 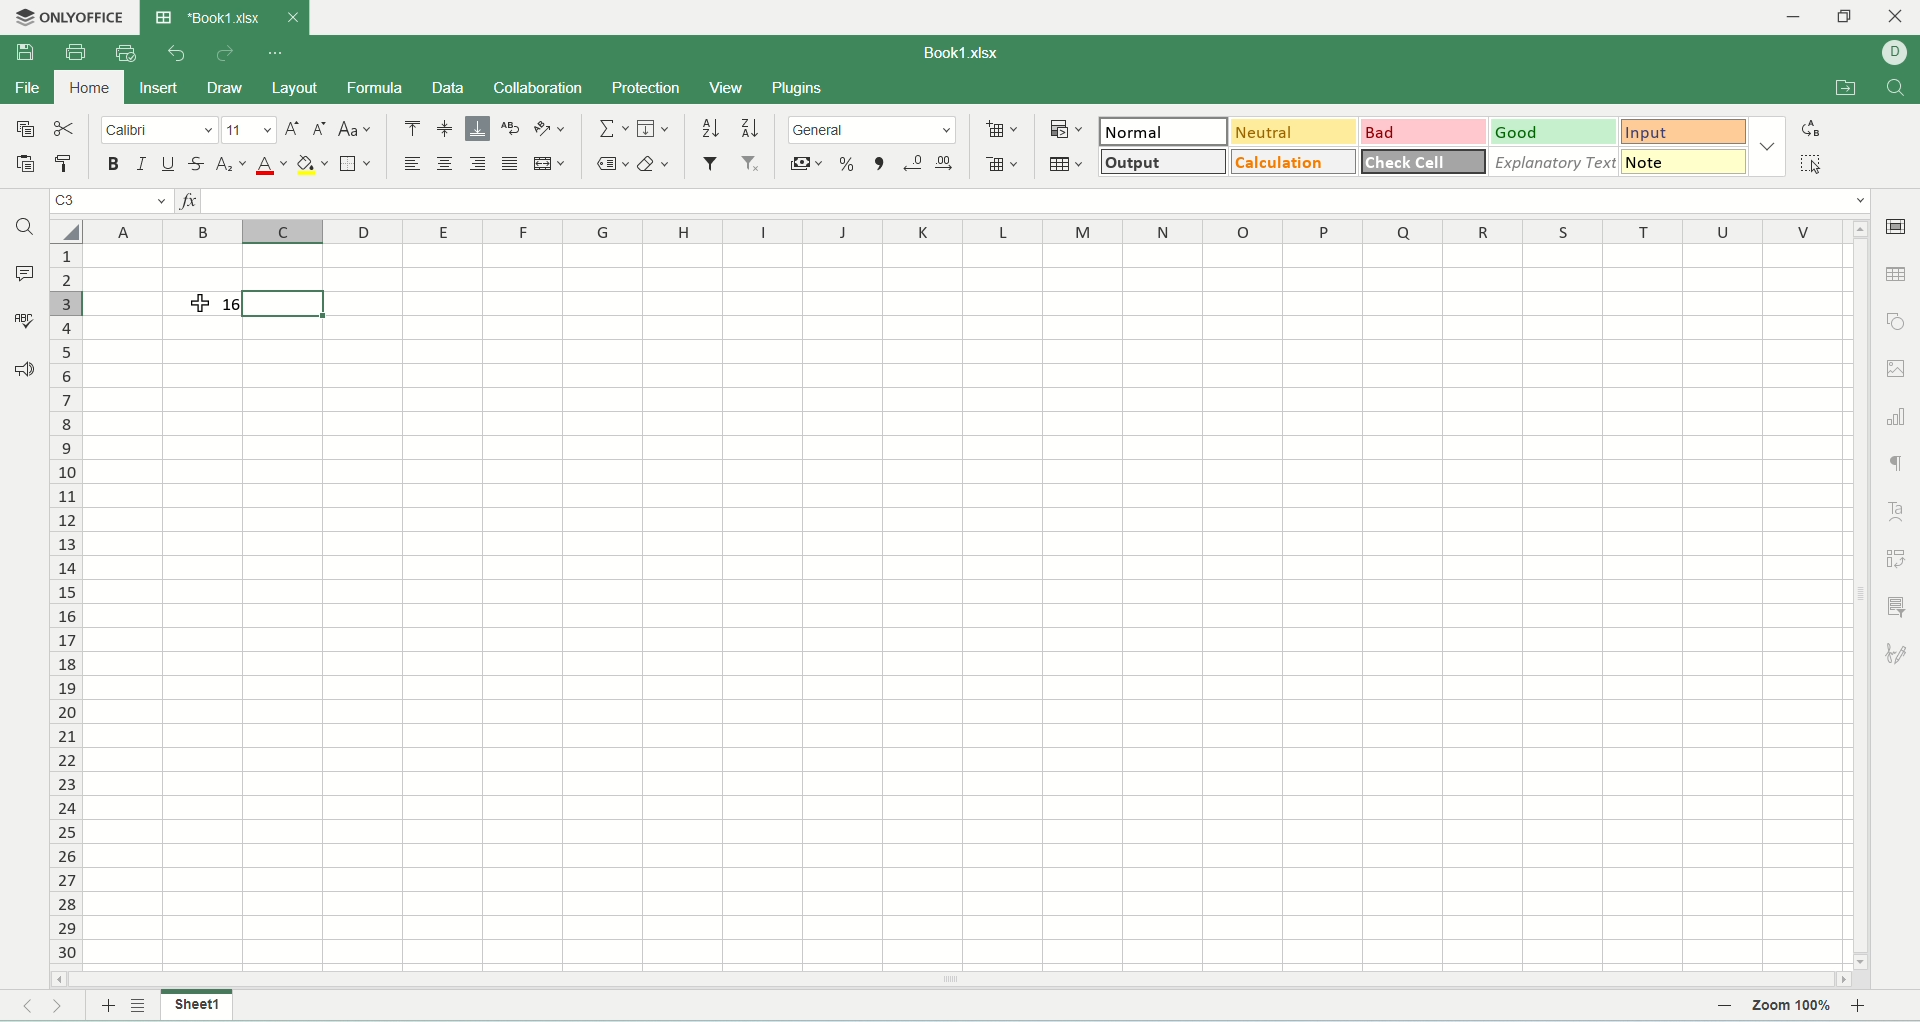 What do you see at coordinates (75, 51) in the screenshot?
I see `print` at bounding box center [75, 51].